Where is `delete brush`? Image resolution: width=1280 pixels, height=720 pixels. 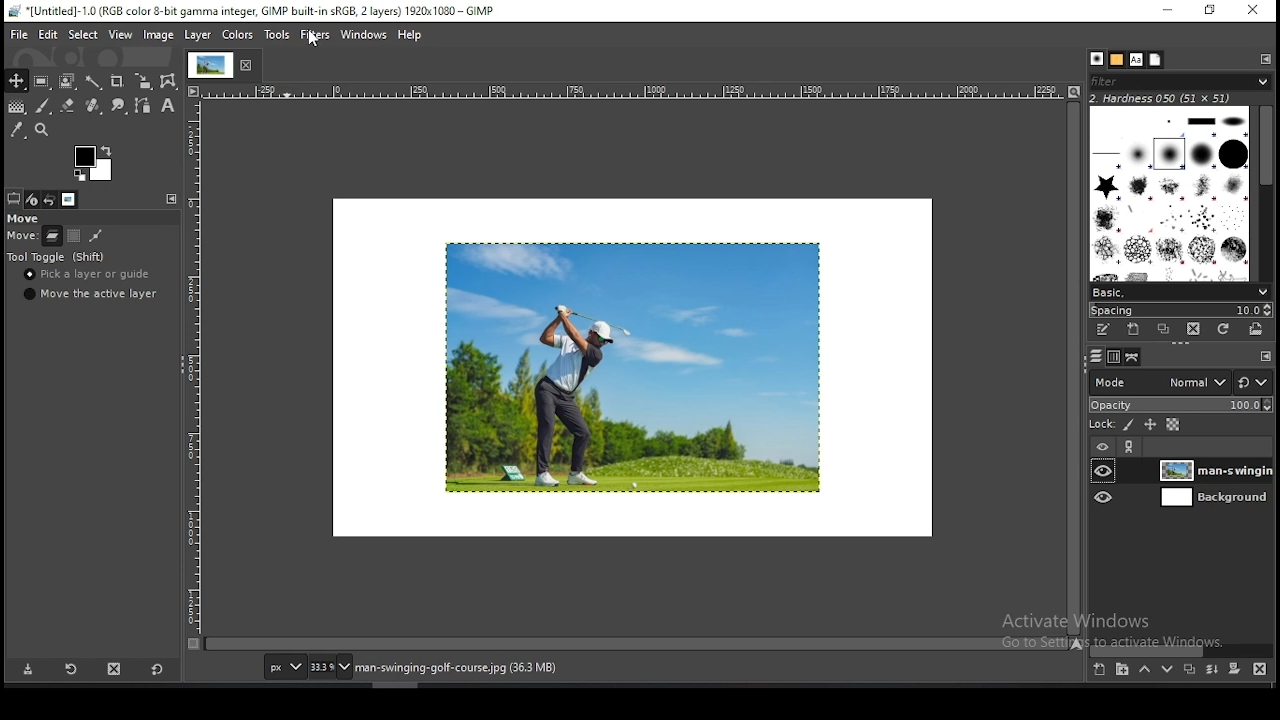 delete brush is located at coordinates (1193, 329).